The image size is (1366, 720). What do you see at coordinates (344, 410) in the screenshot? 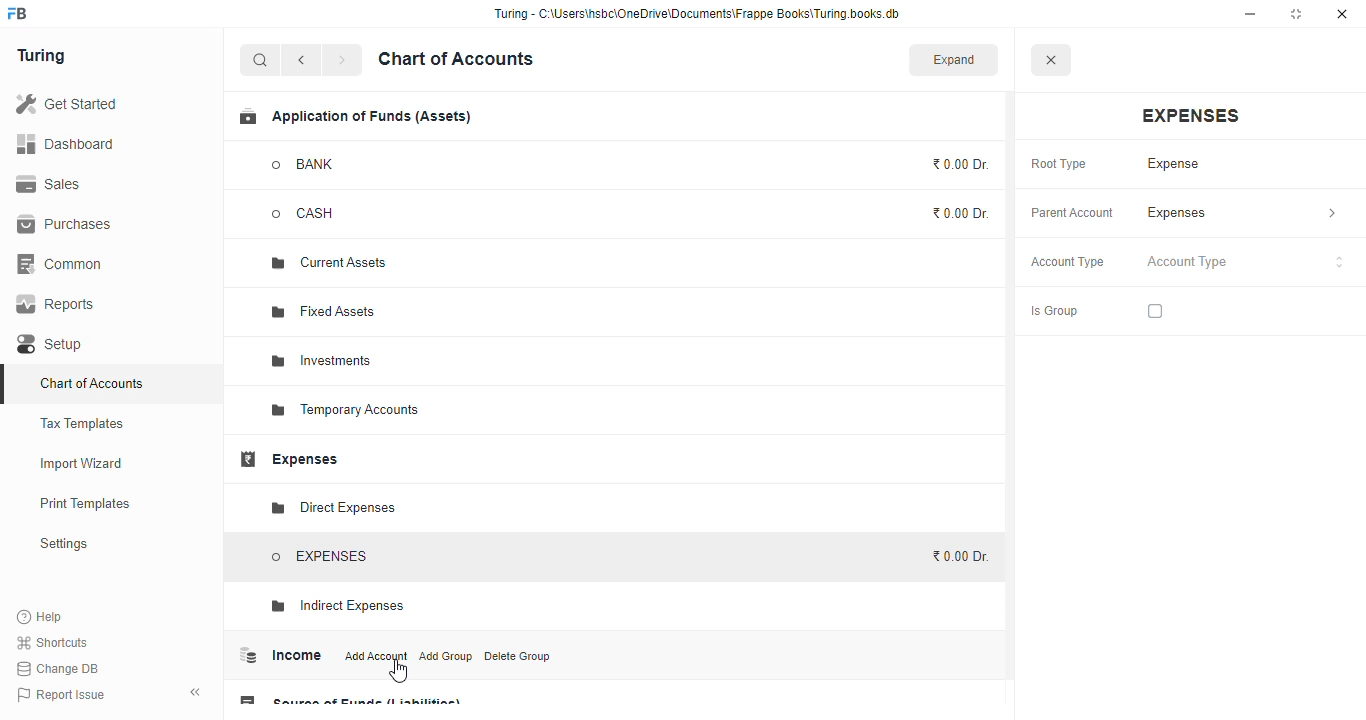
I see `temporary accounts` at bounding box center [344, 410].